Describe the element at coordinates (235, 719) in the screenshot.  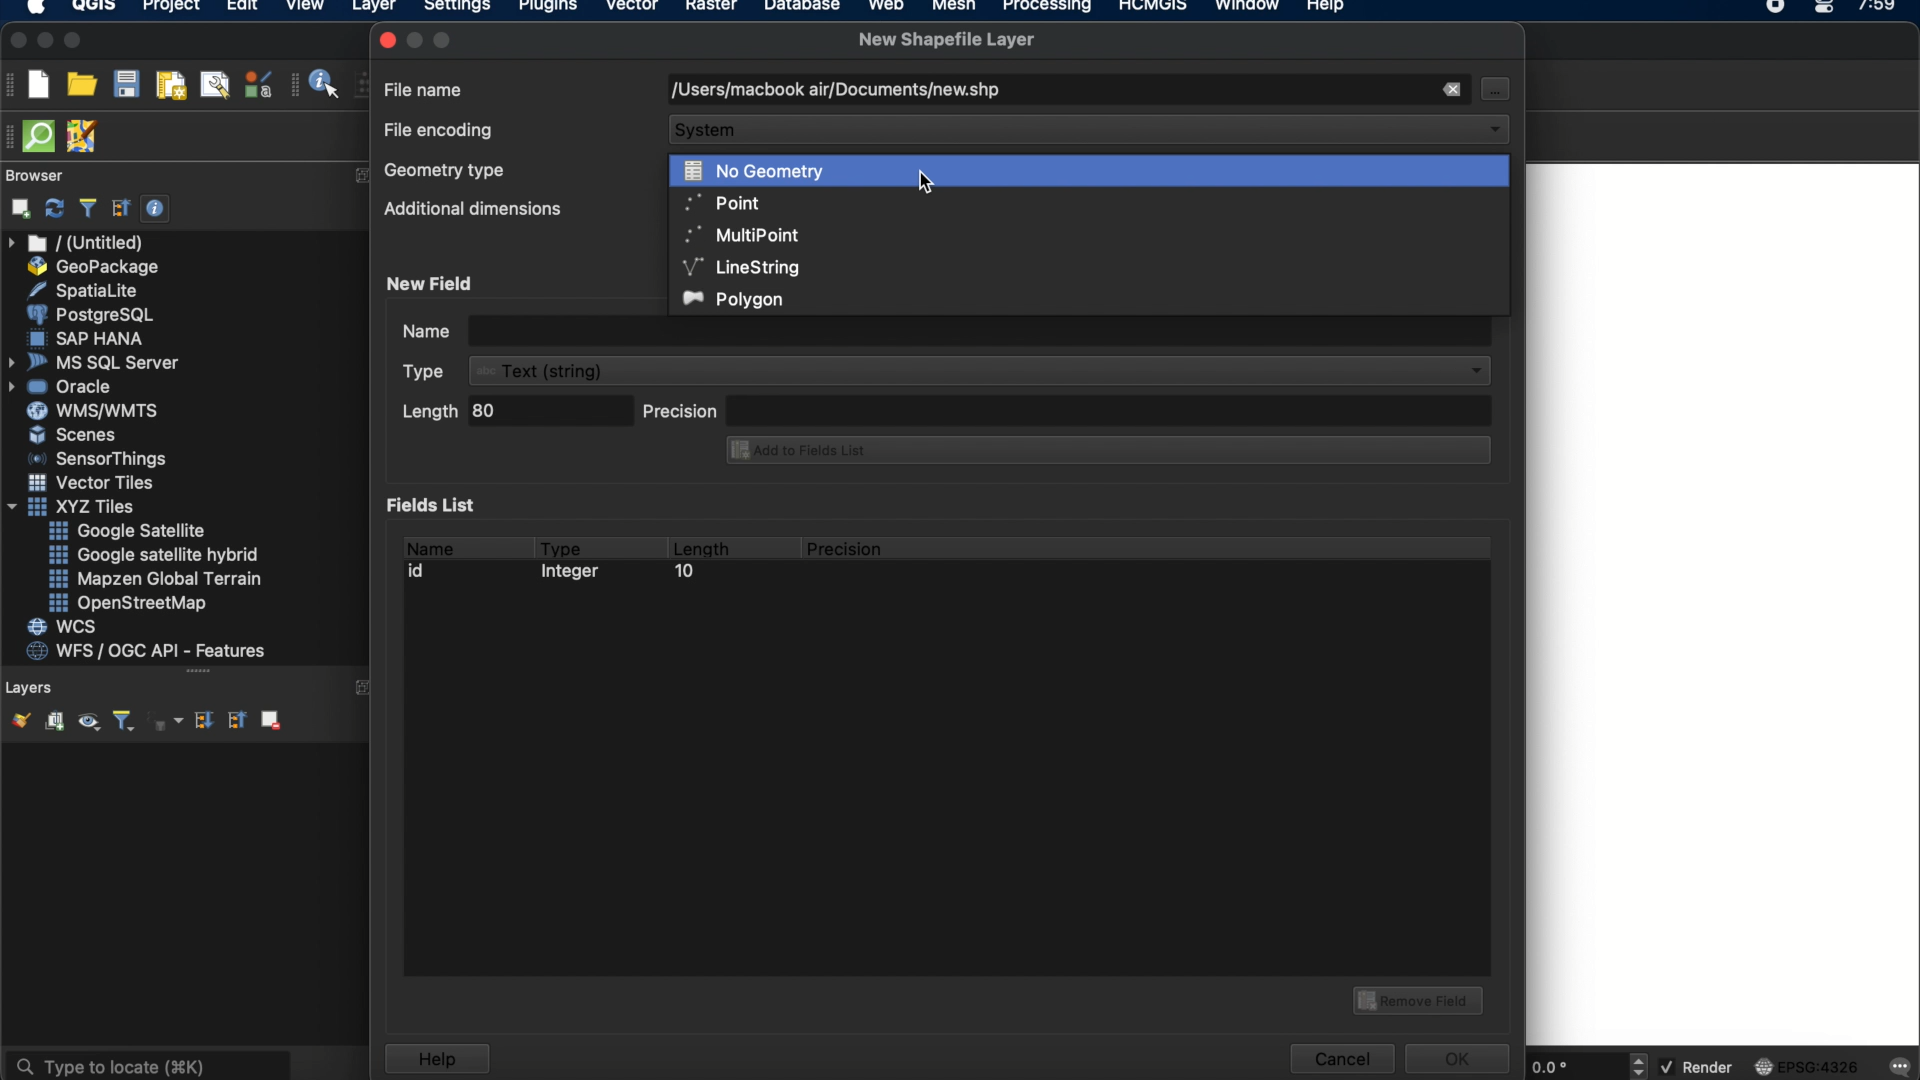
I see `collapse all` at that location.